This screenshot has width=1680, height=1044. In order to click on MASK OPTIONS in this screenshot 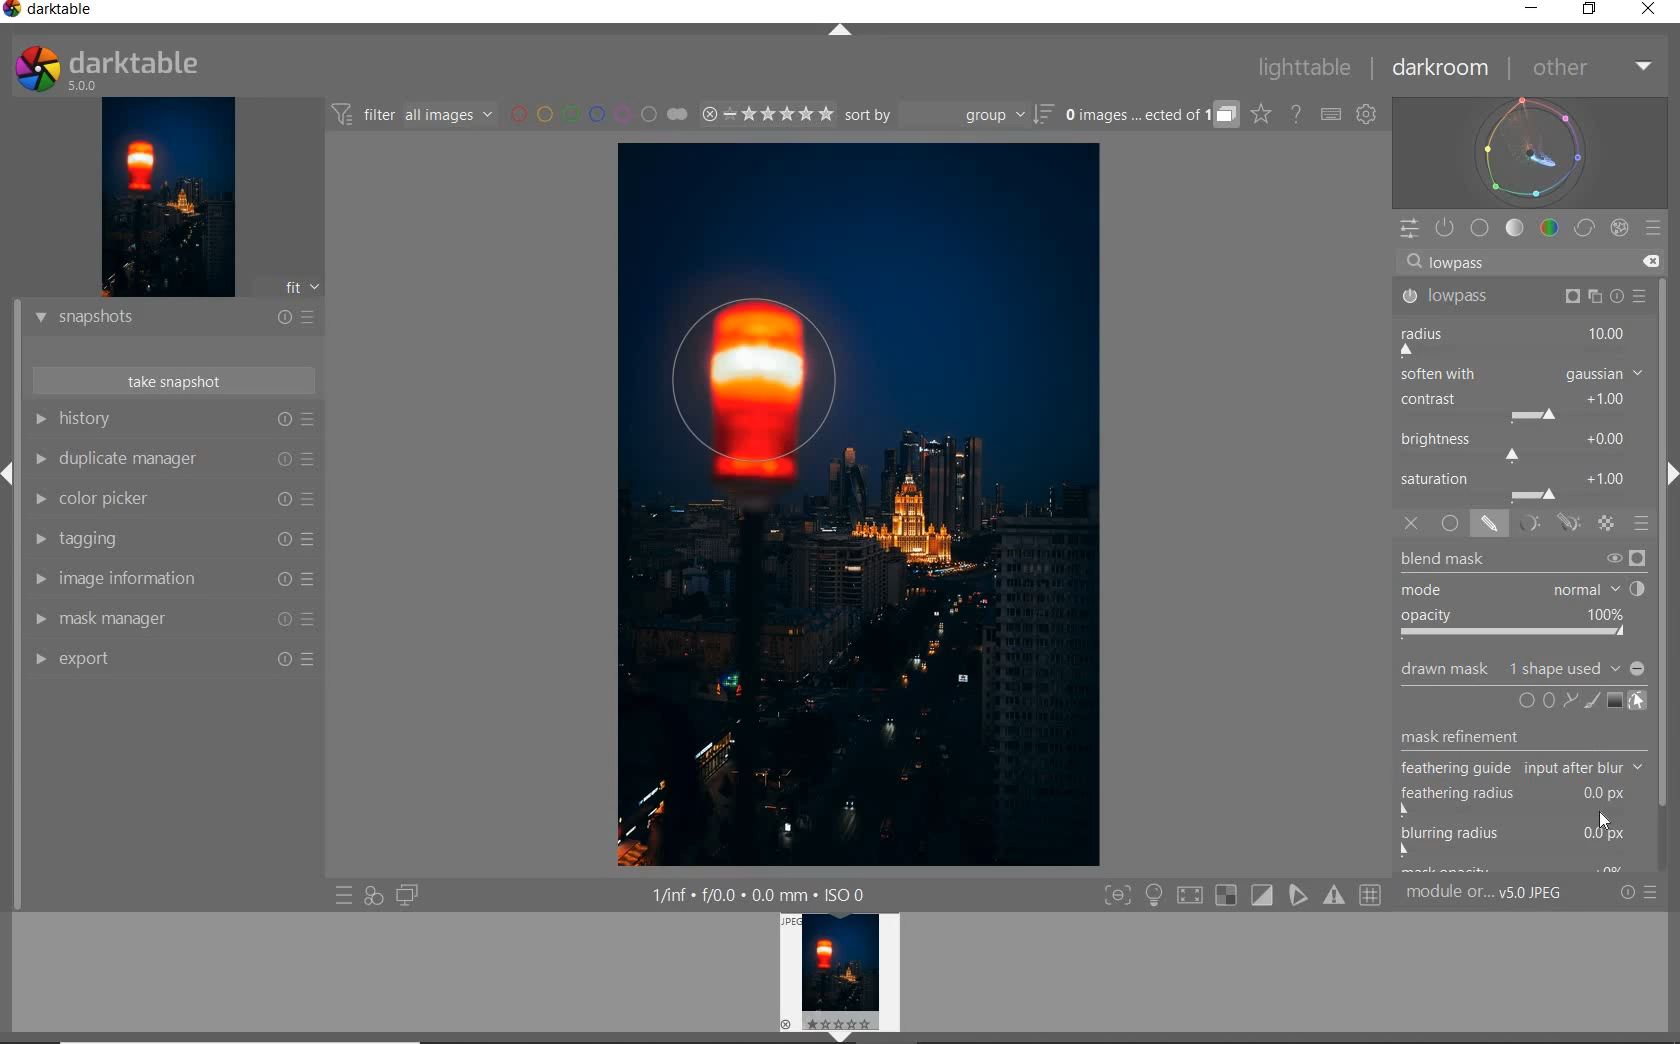, I will do `click(1546, 524)`.